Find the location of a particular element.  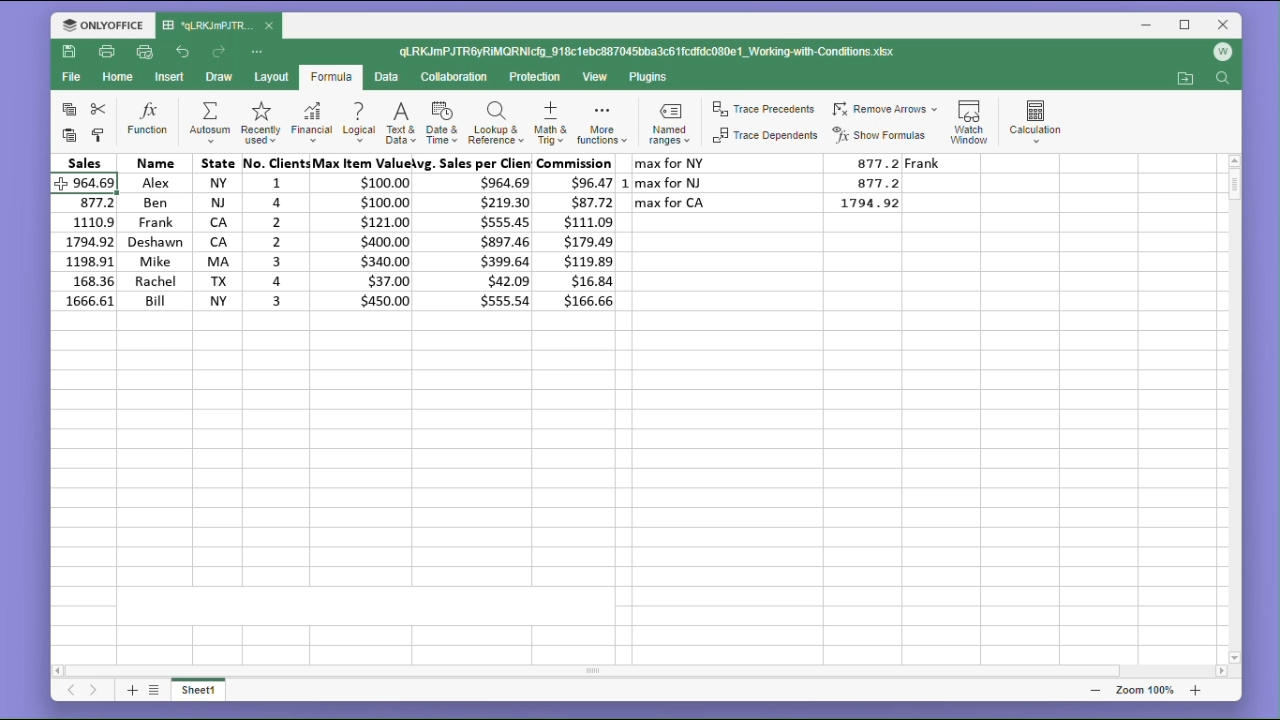

close is located at coordinates (1224, 24).